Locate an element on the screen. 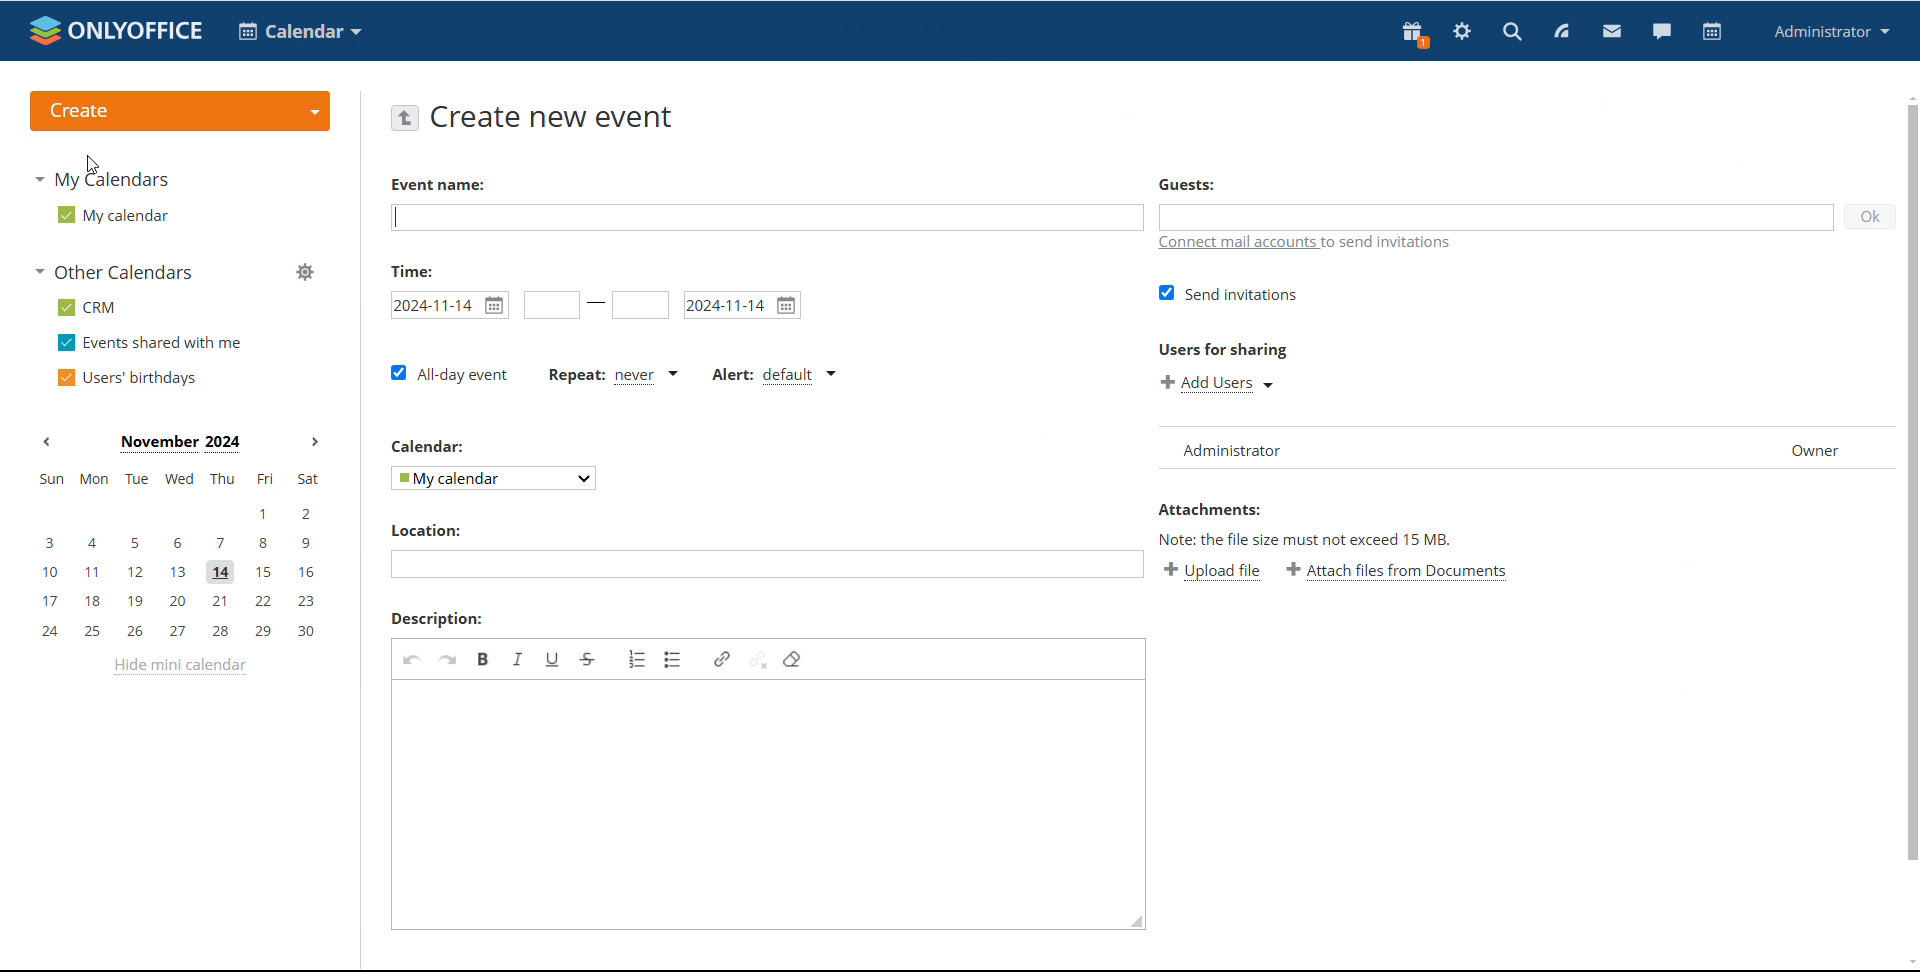 The height and width of the screenshot is (972, 1920). 10, 11, 12, 13, 14, 15, 16 is located at coordinates (183, 573).